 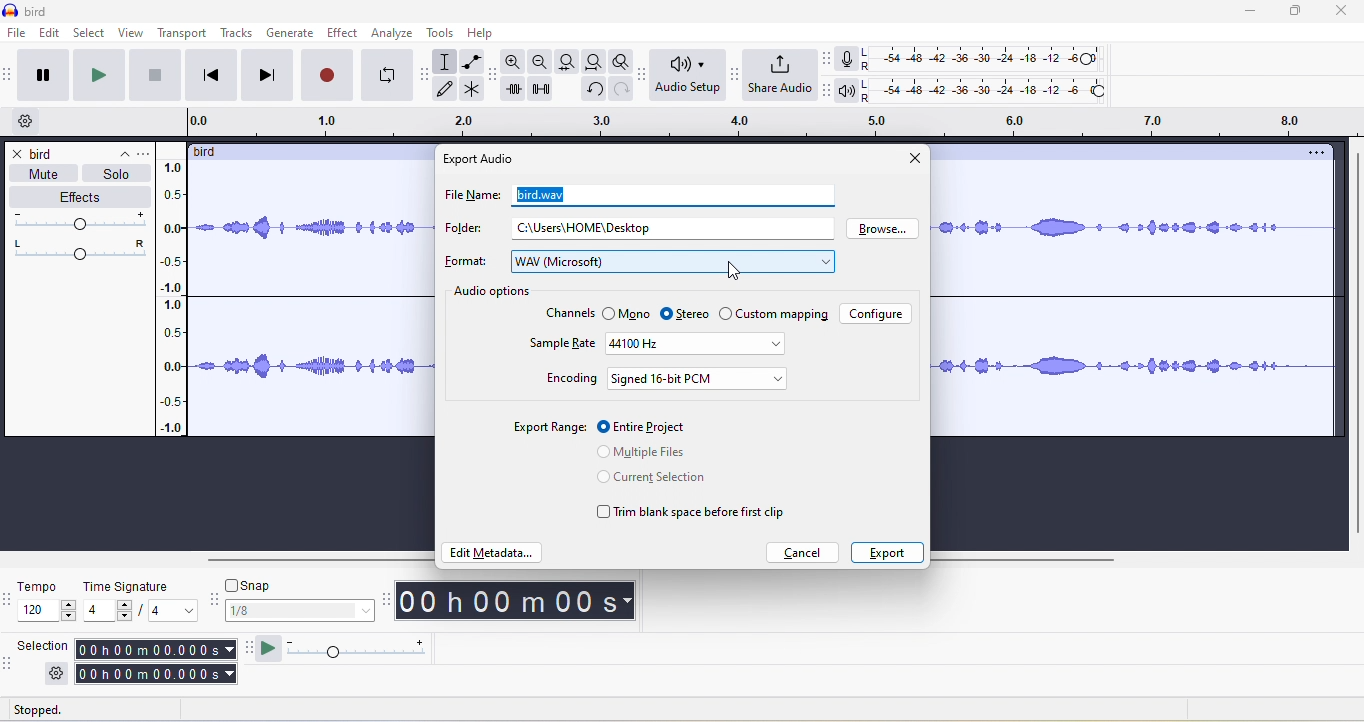 What do you see at coordinates (571, 380) in the screenshot?
I see `encoding` at bounding box center [571, 380].